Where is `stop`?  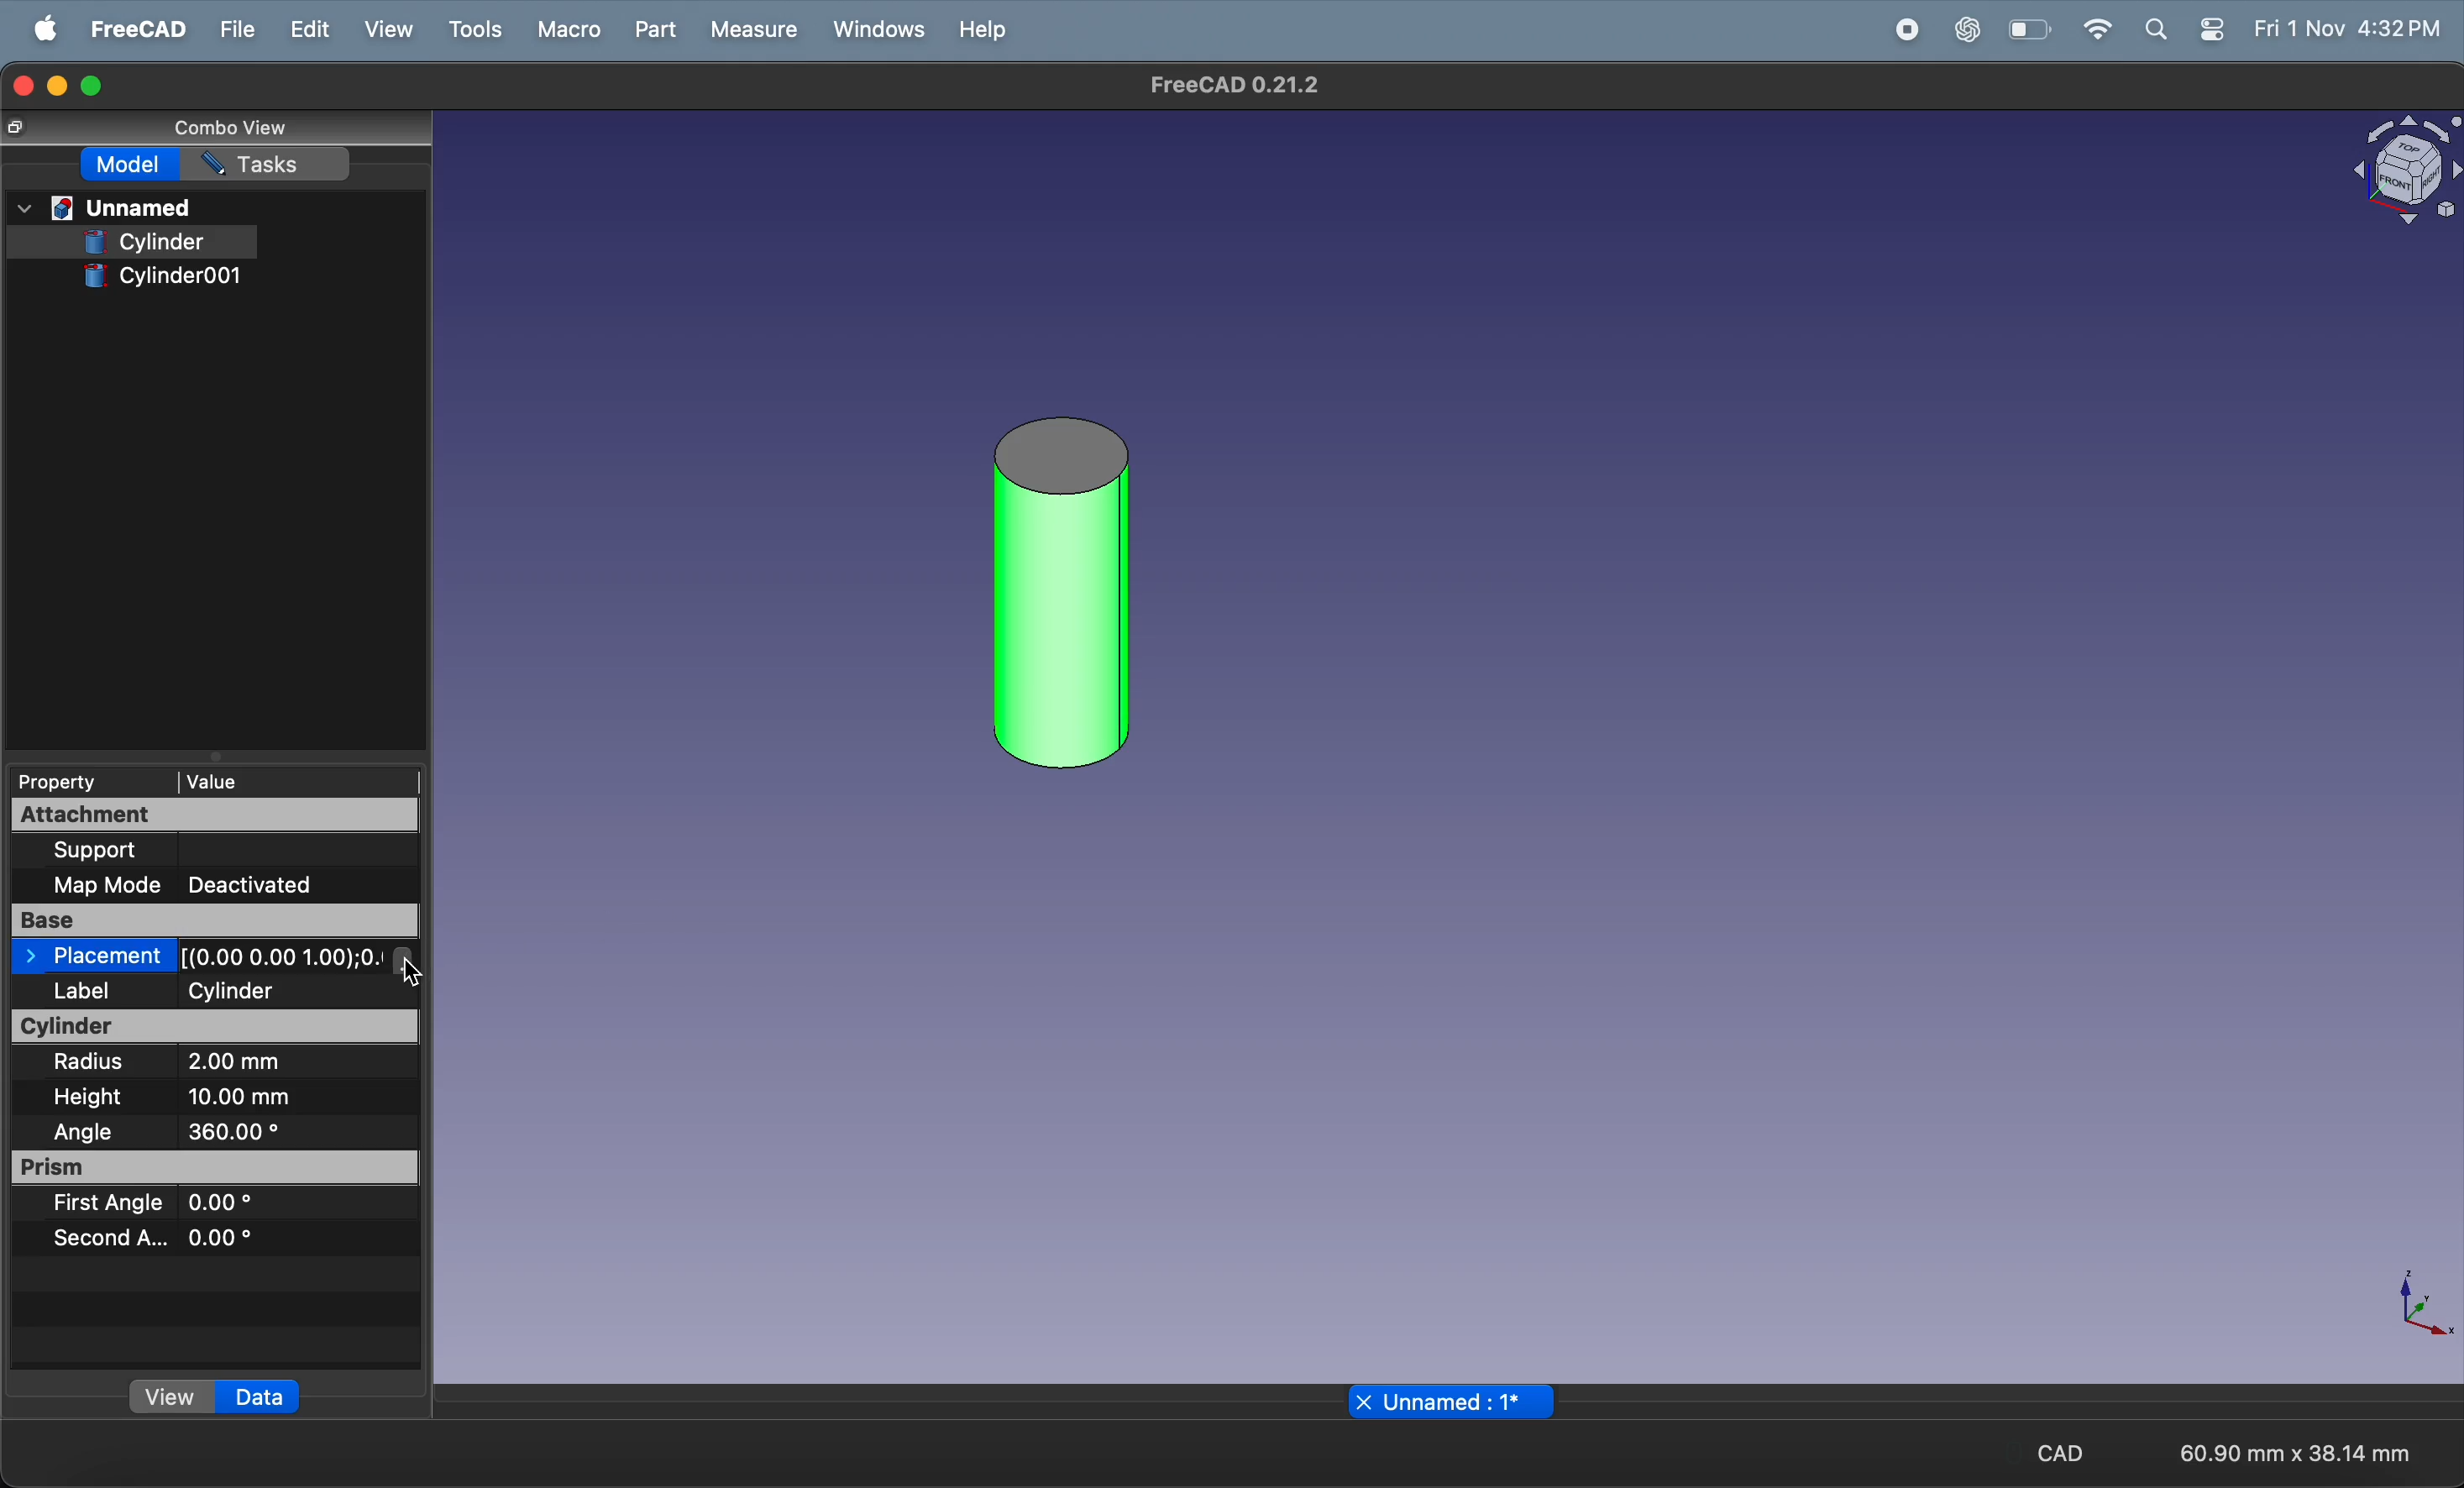
stop is located at coordinates (1829, 30).